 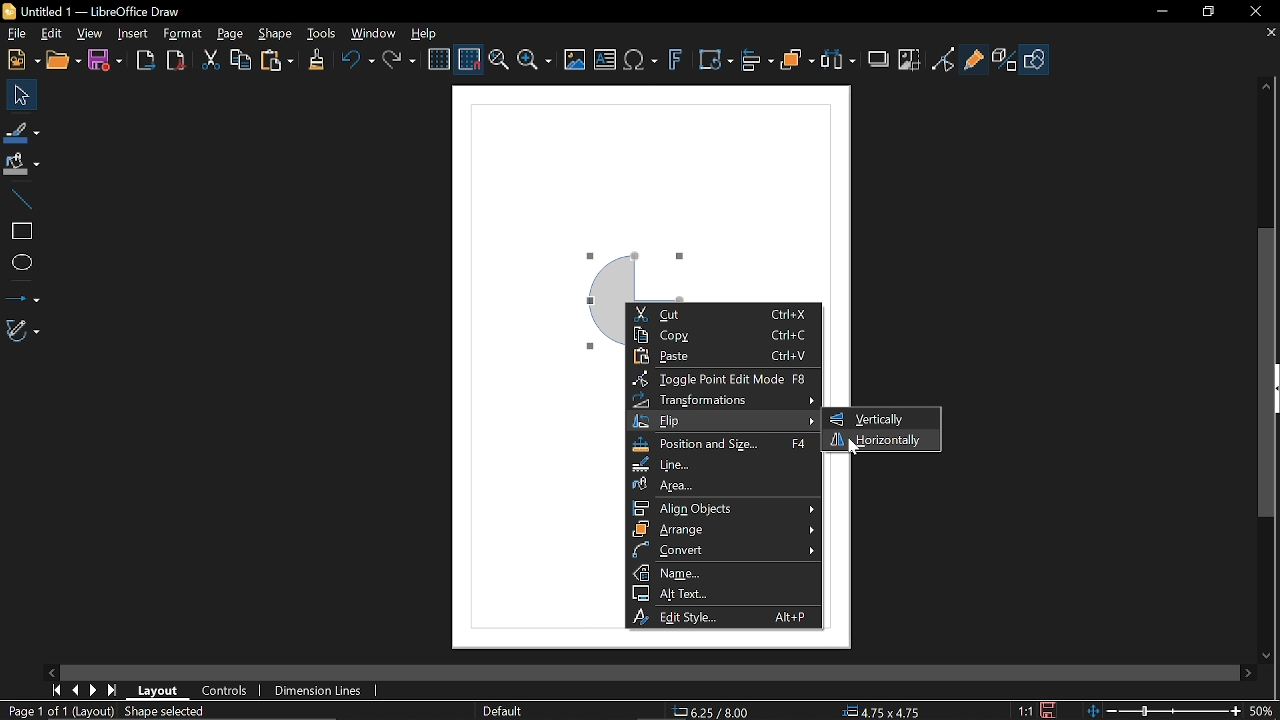 What do you see at coordinates (1052, 710) in the screenshot?
I see `Save` at bounding box center [1052, 710].